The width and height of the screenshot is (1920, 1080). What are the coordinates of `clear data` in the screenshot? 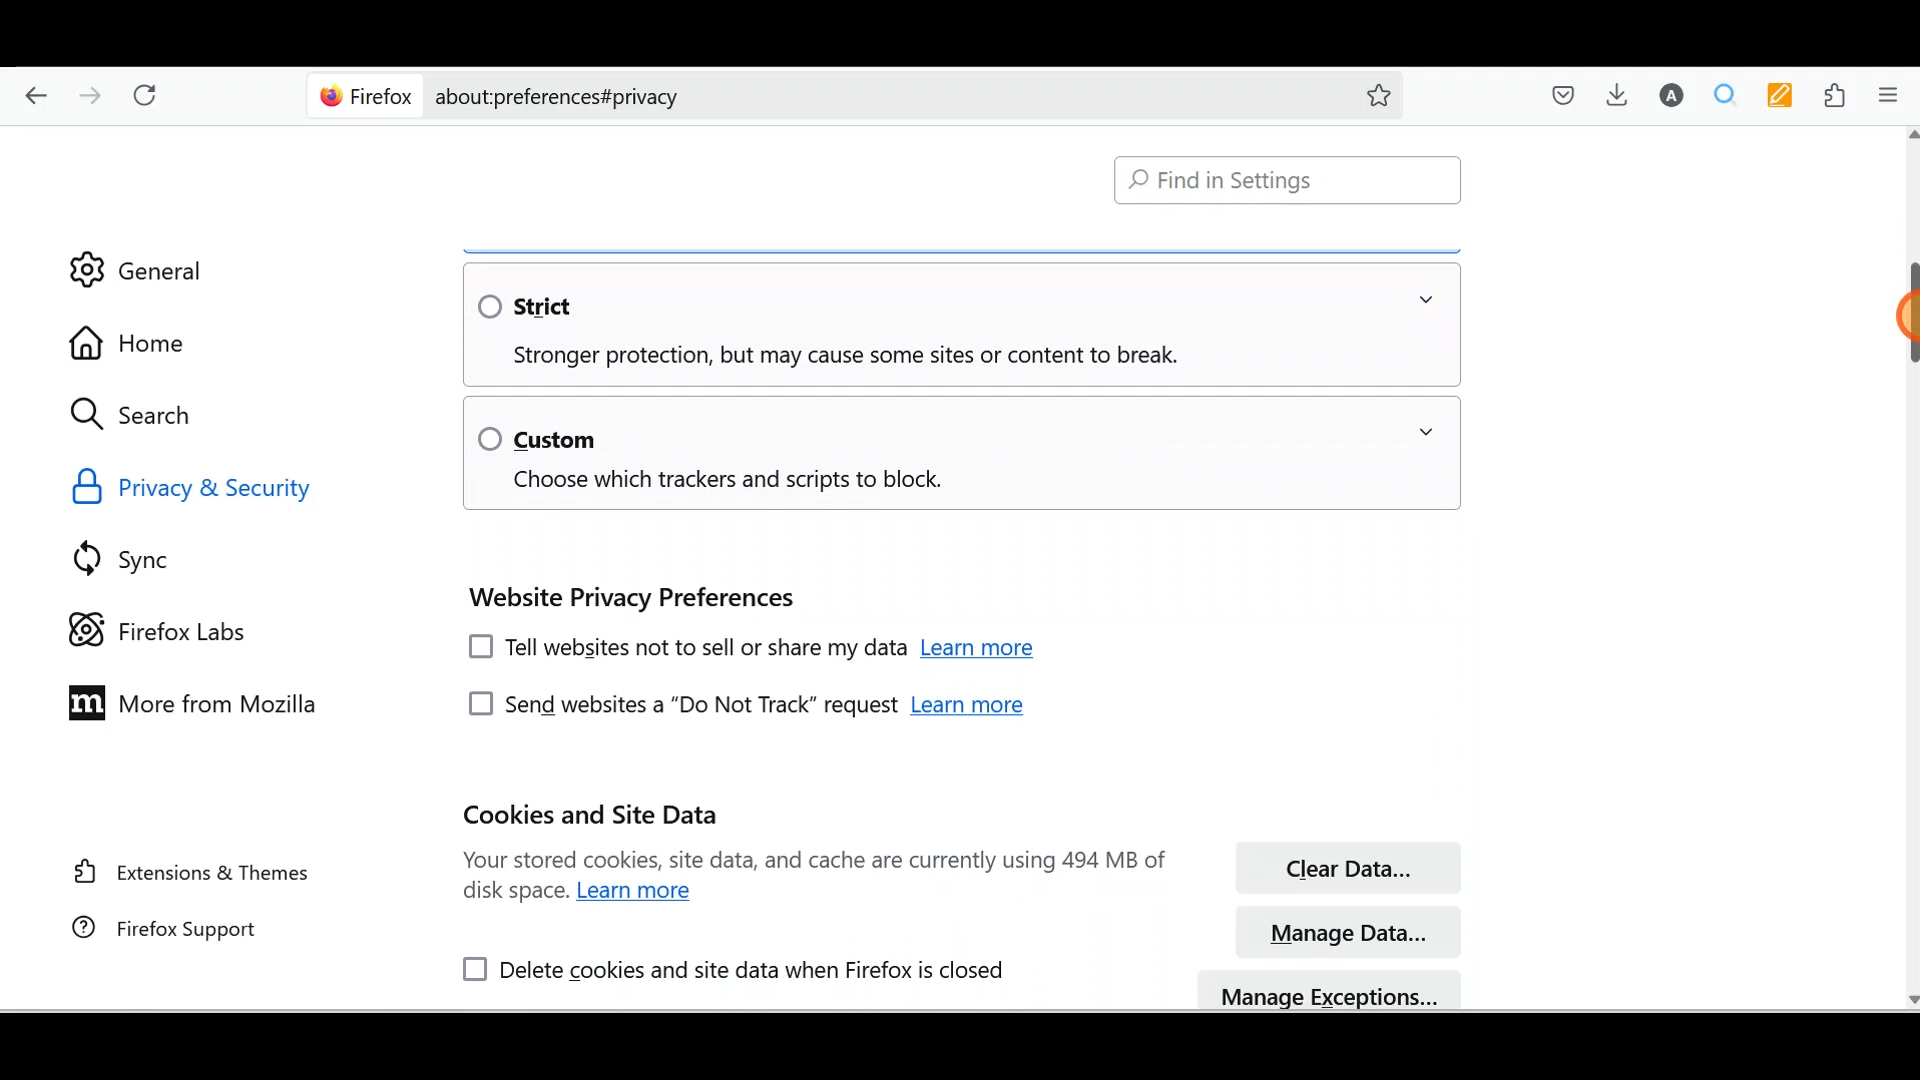 It's located at (1354, 866).